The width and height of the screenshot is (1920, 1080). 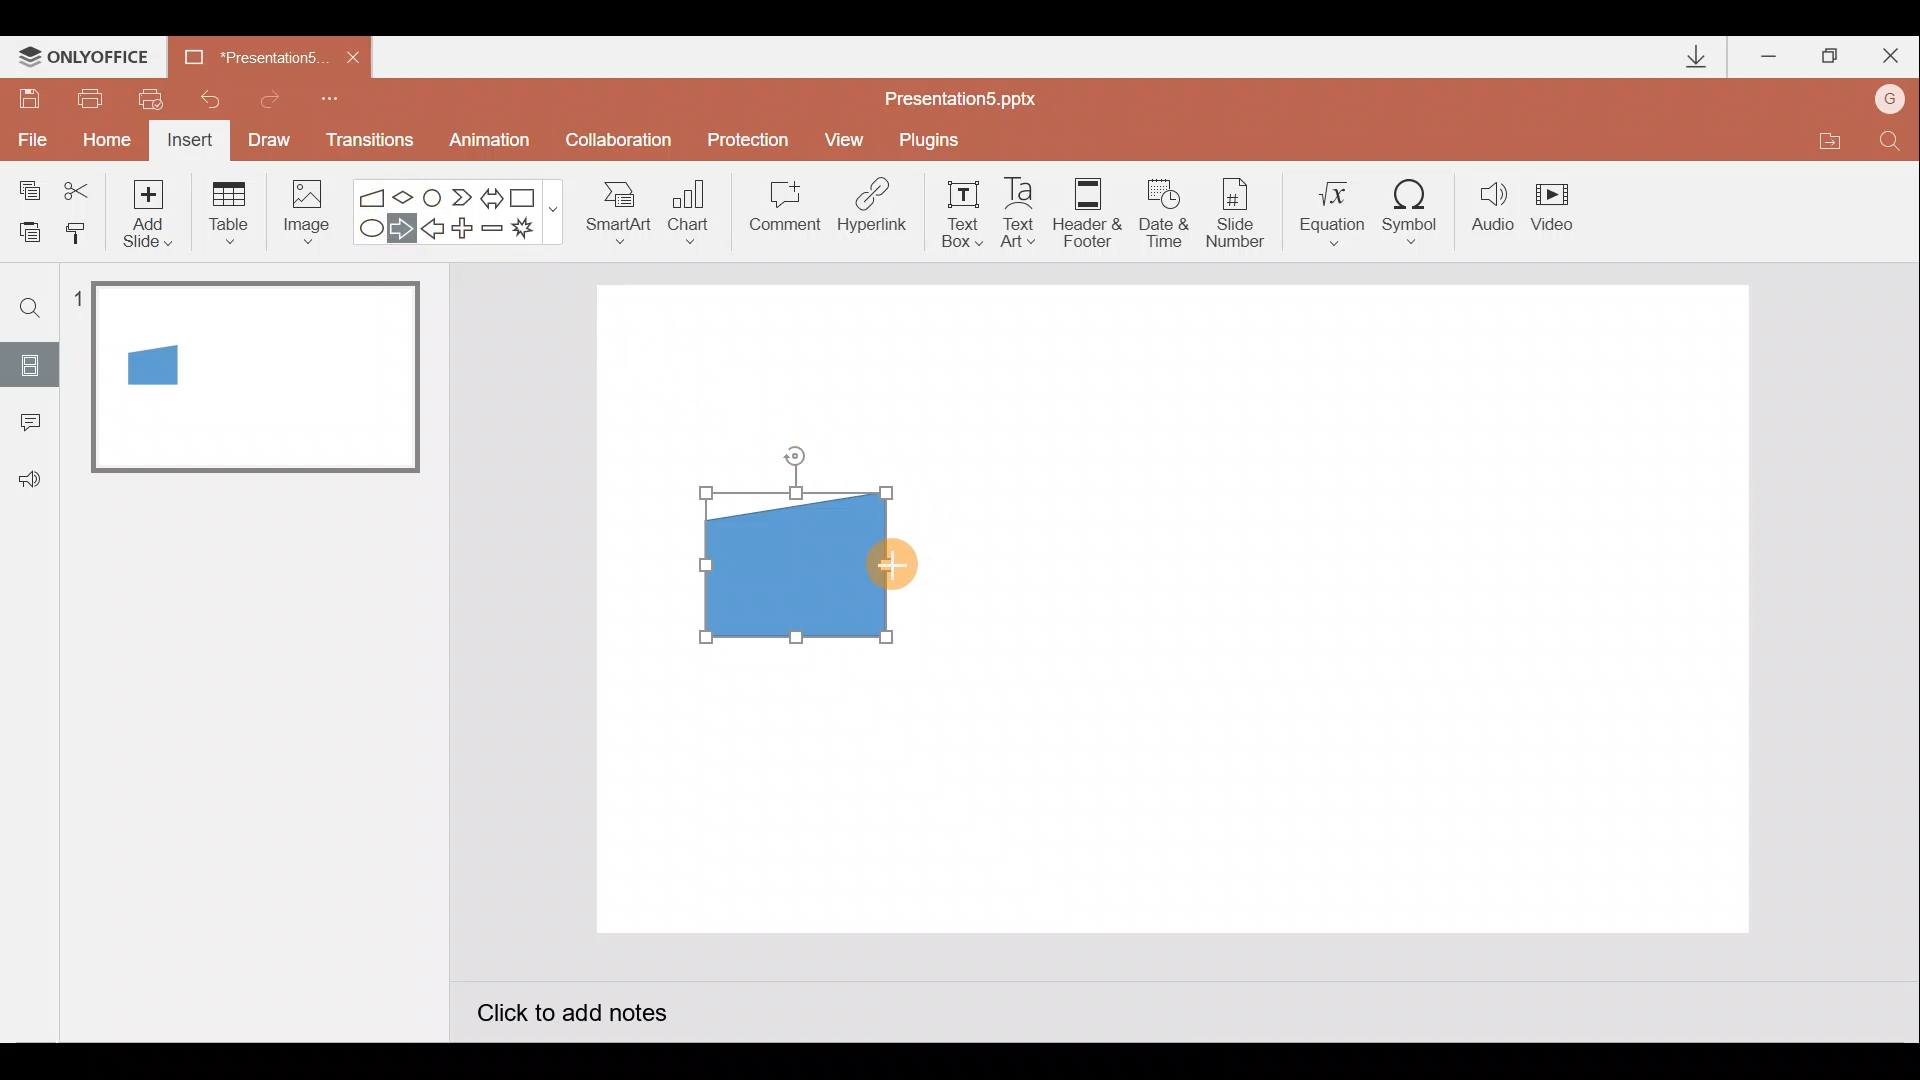 I want to click on Home, so click(x=101, y=135).